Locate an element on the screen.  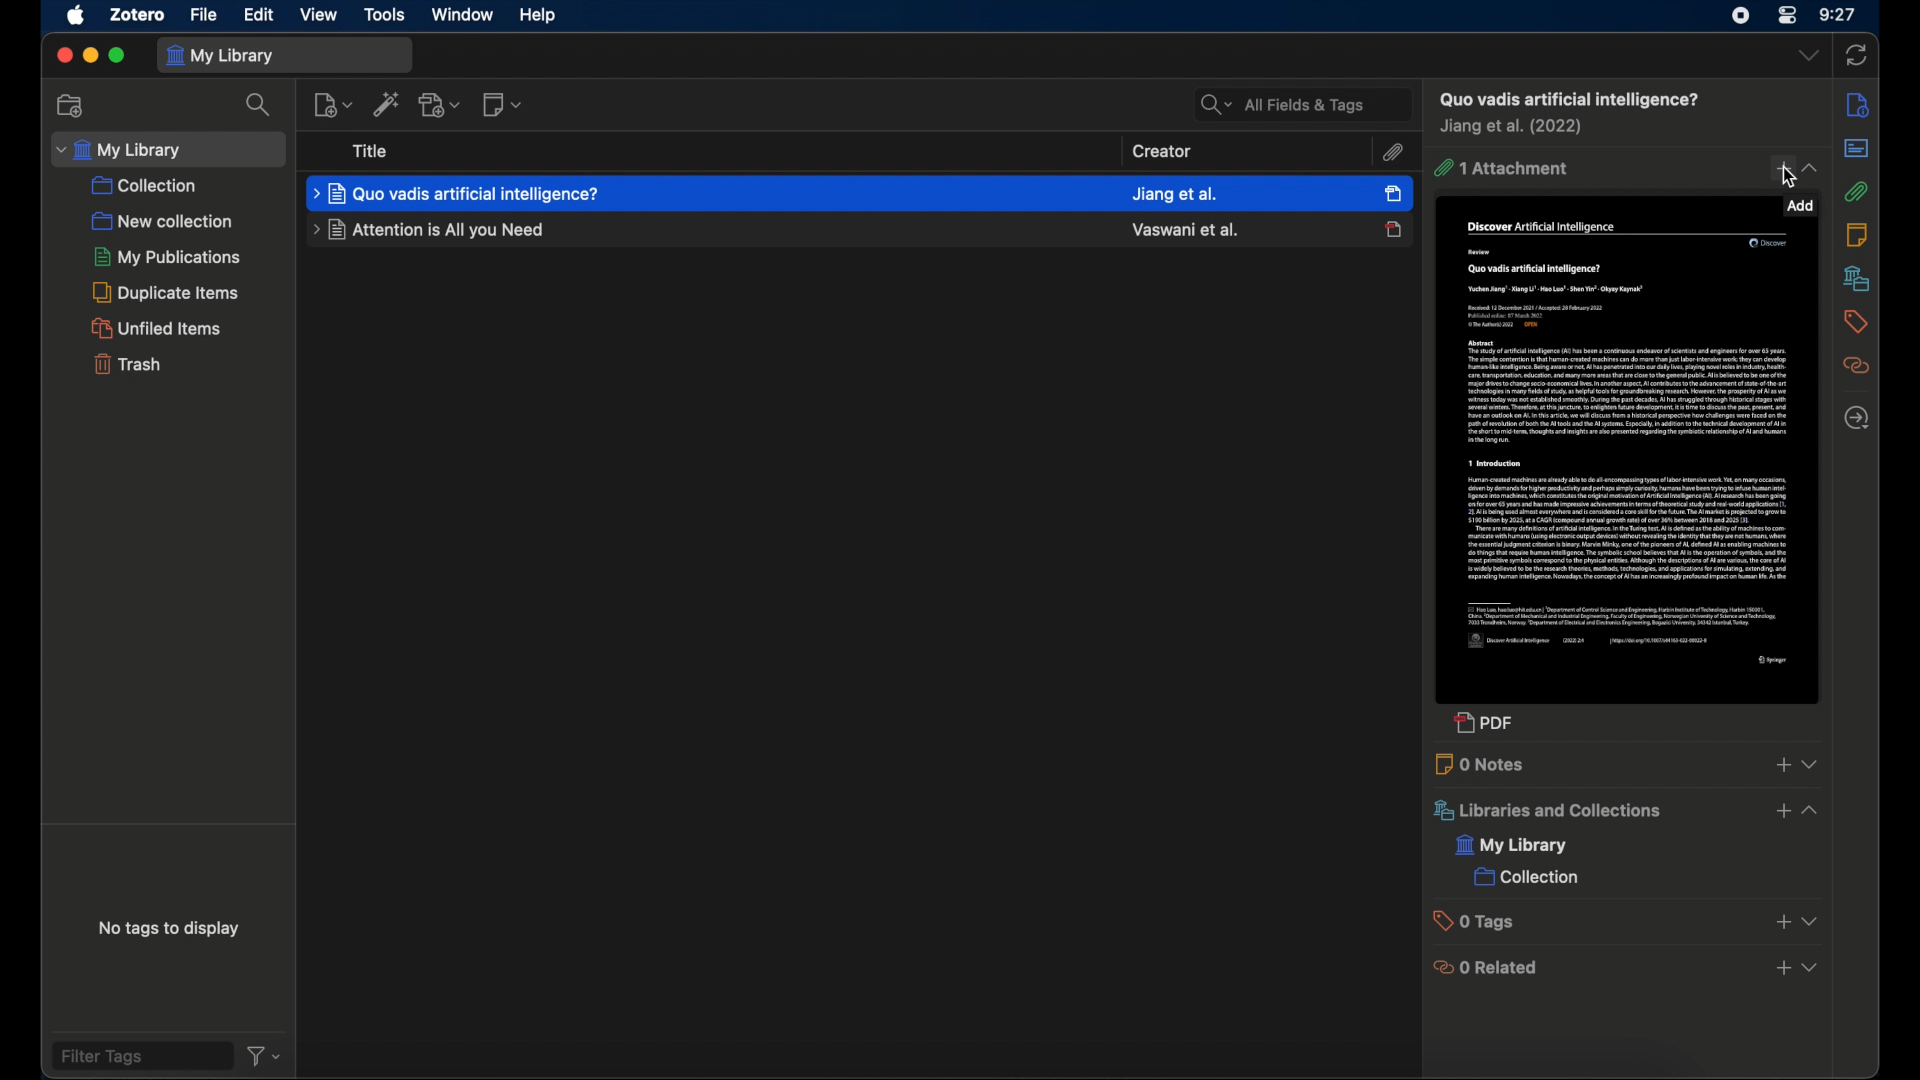
no tags to display is located at coordinates (171, 929).